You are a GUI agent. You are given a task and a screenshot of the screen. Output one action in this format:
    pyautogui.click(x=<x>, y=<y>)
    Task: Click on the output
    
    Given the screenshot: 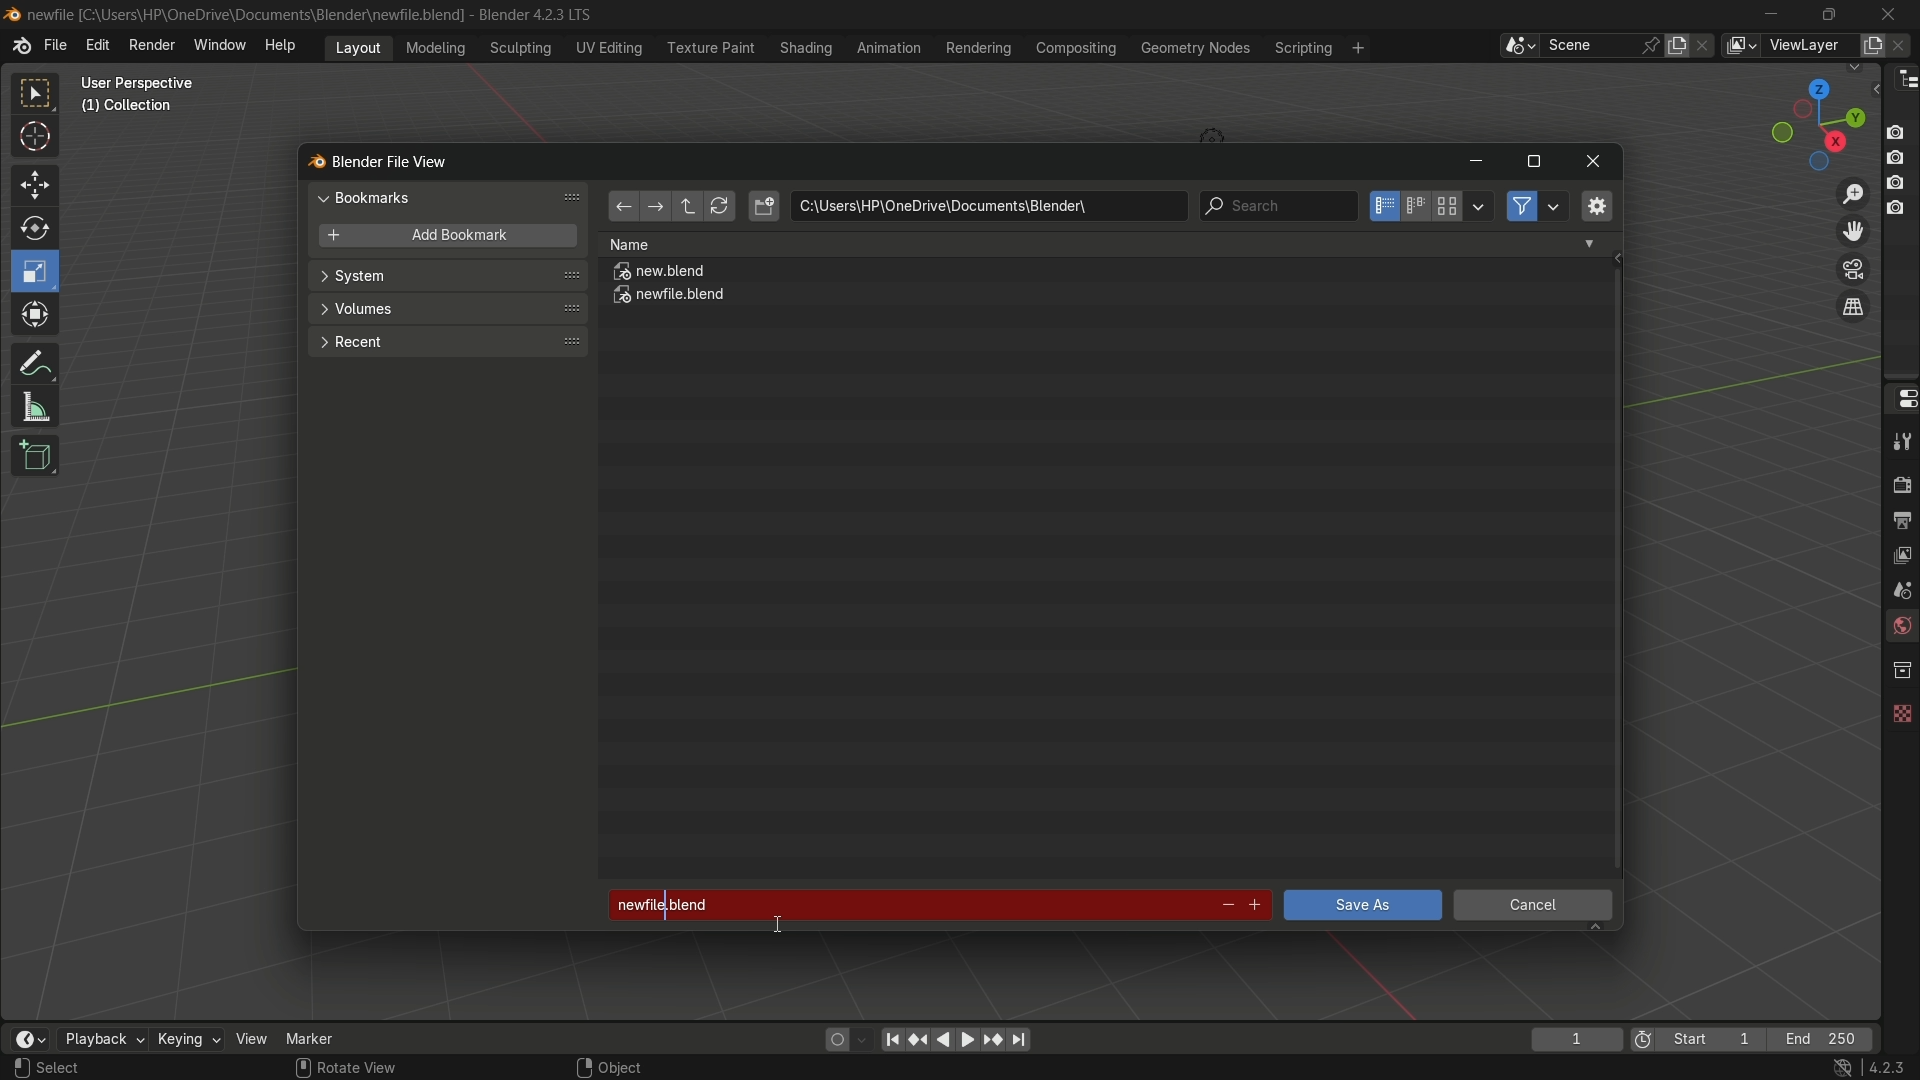 What is the action you would take?
    pyautogui.click(x=1901, y=519)
    